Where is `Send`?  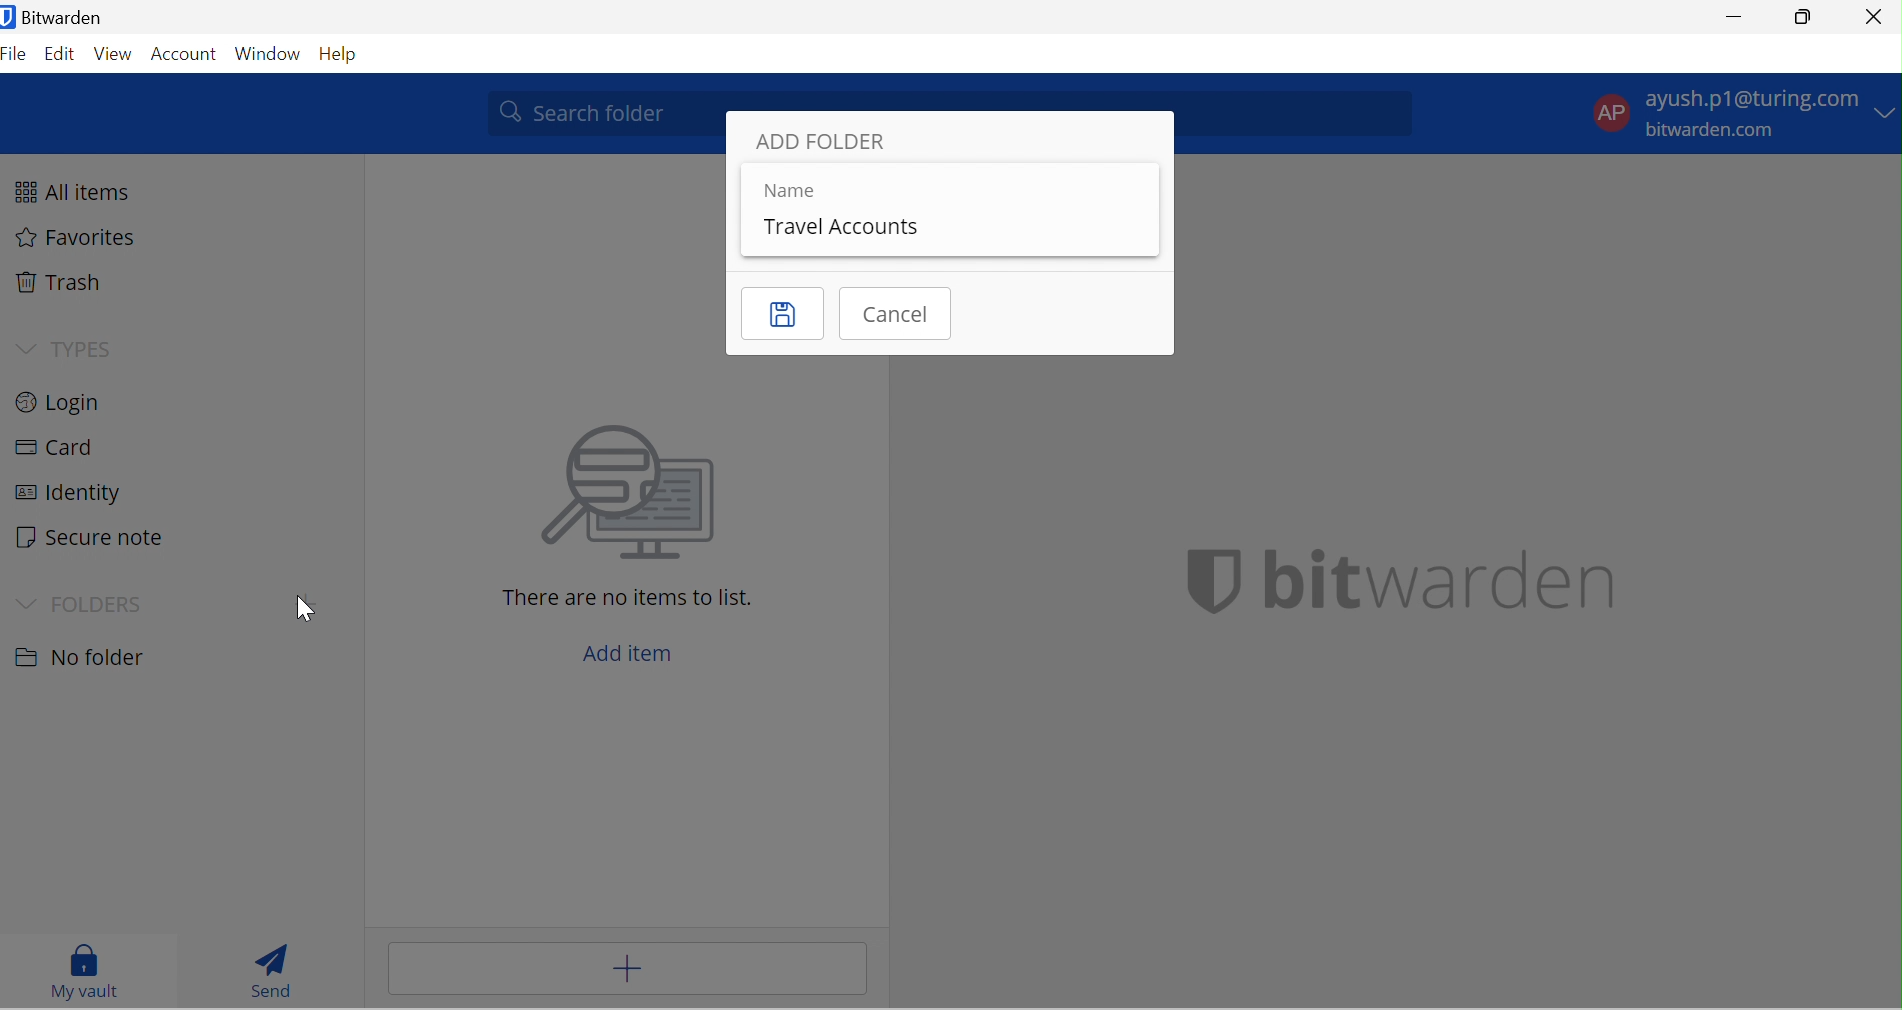
Send is located at coordinates (270, 965).